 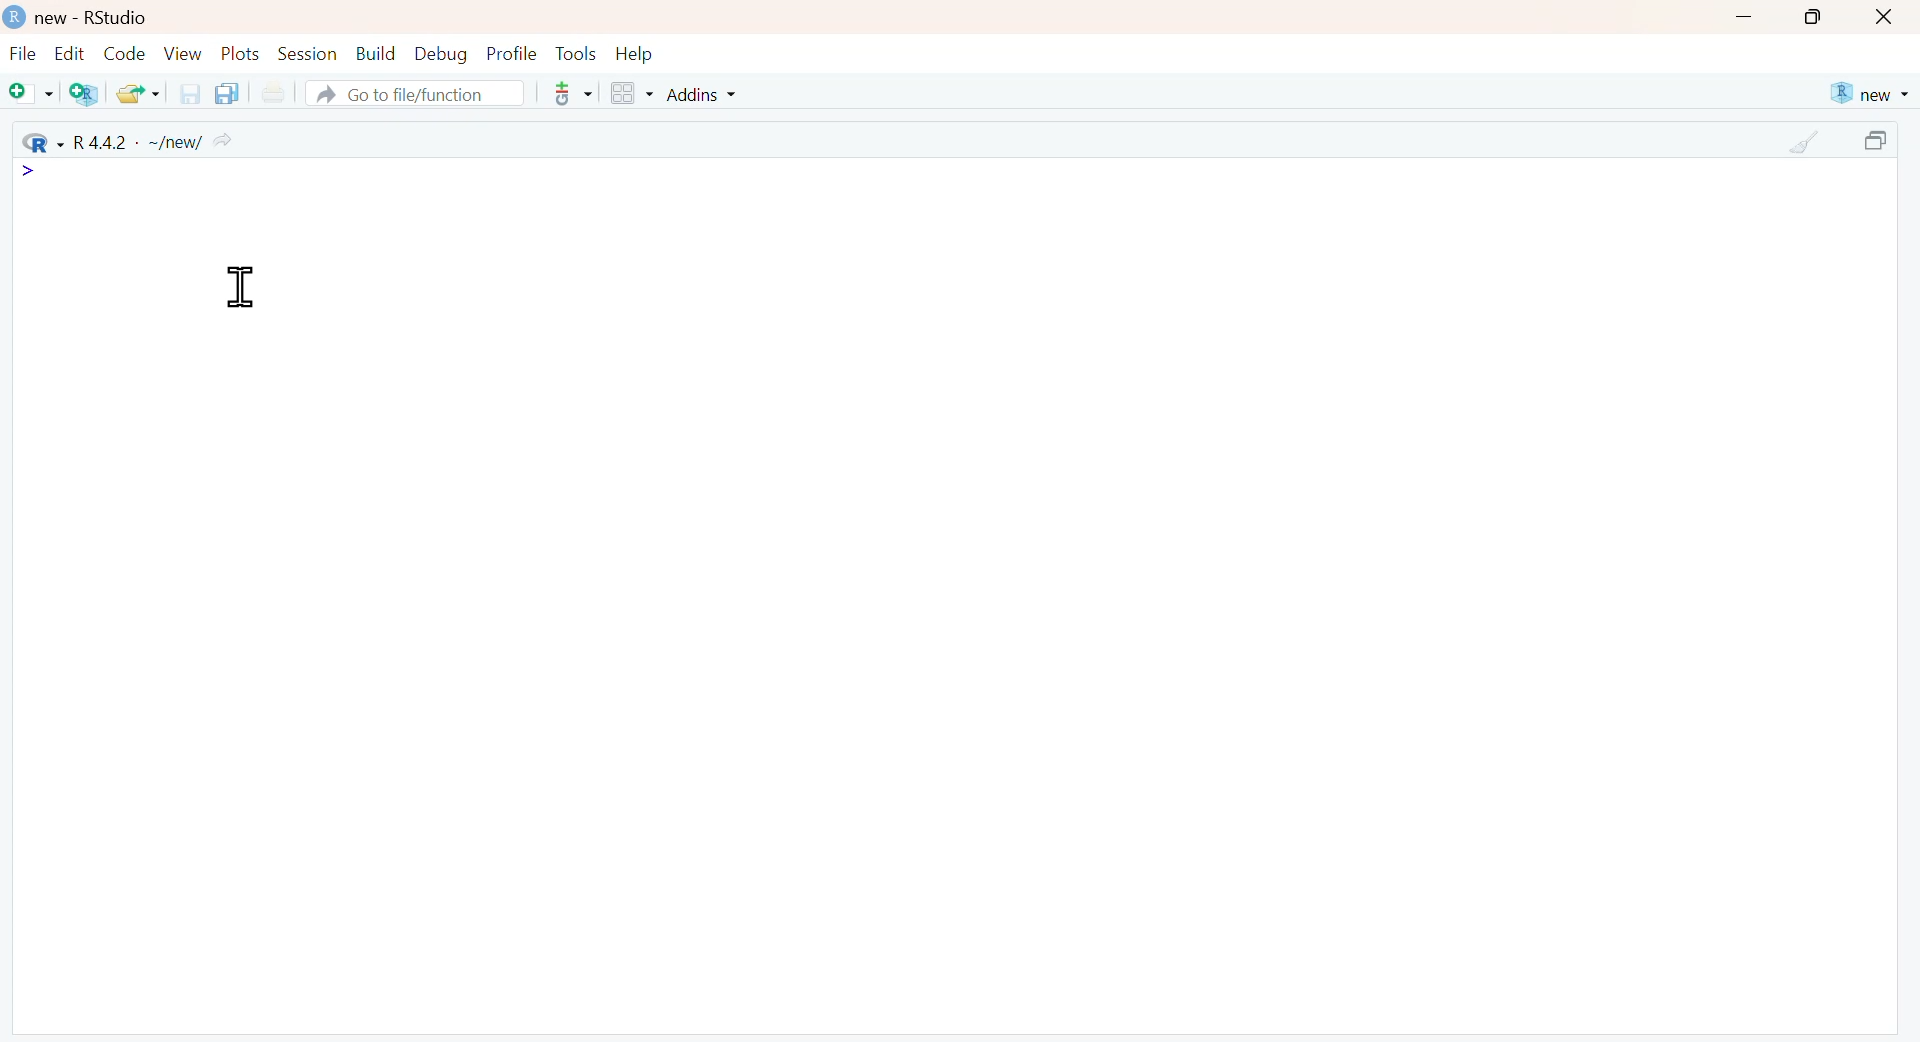 What do you see at coordinates (83, 94) in the screenshot?
I see `Create a project` at bounding box center [83, 94].